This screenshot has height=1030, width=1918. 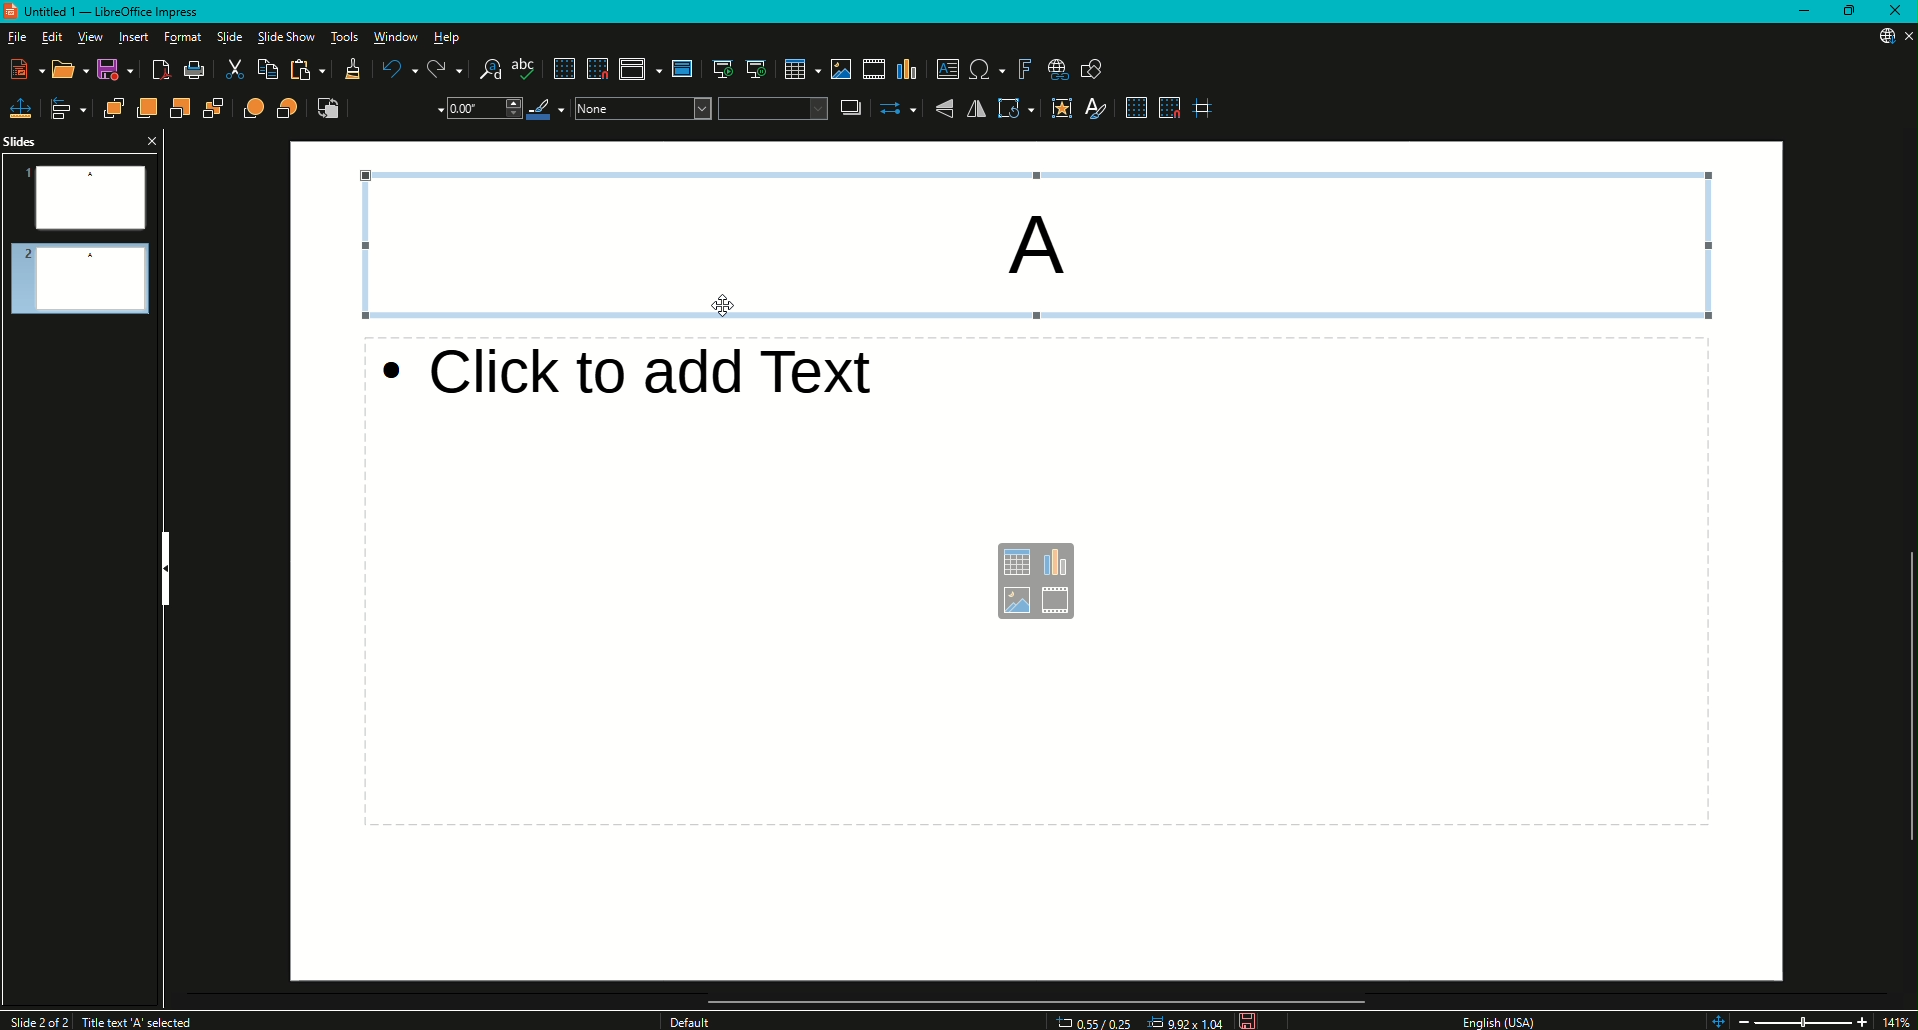 I want to click on Send Backward, so click(x=180, y=108).